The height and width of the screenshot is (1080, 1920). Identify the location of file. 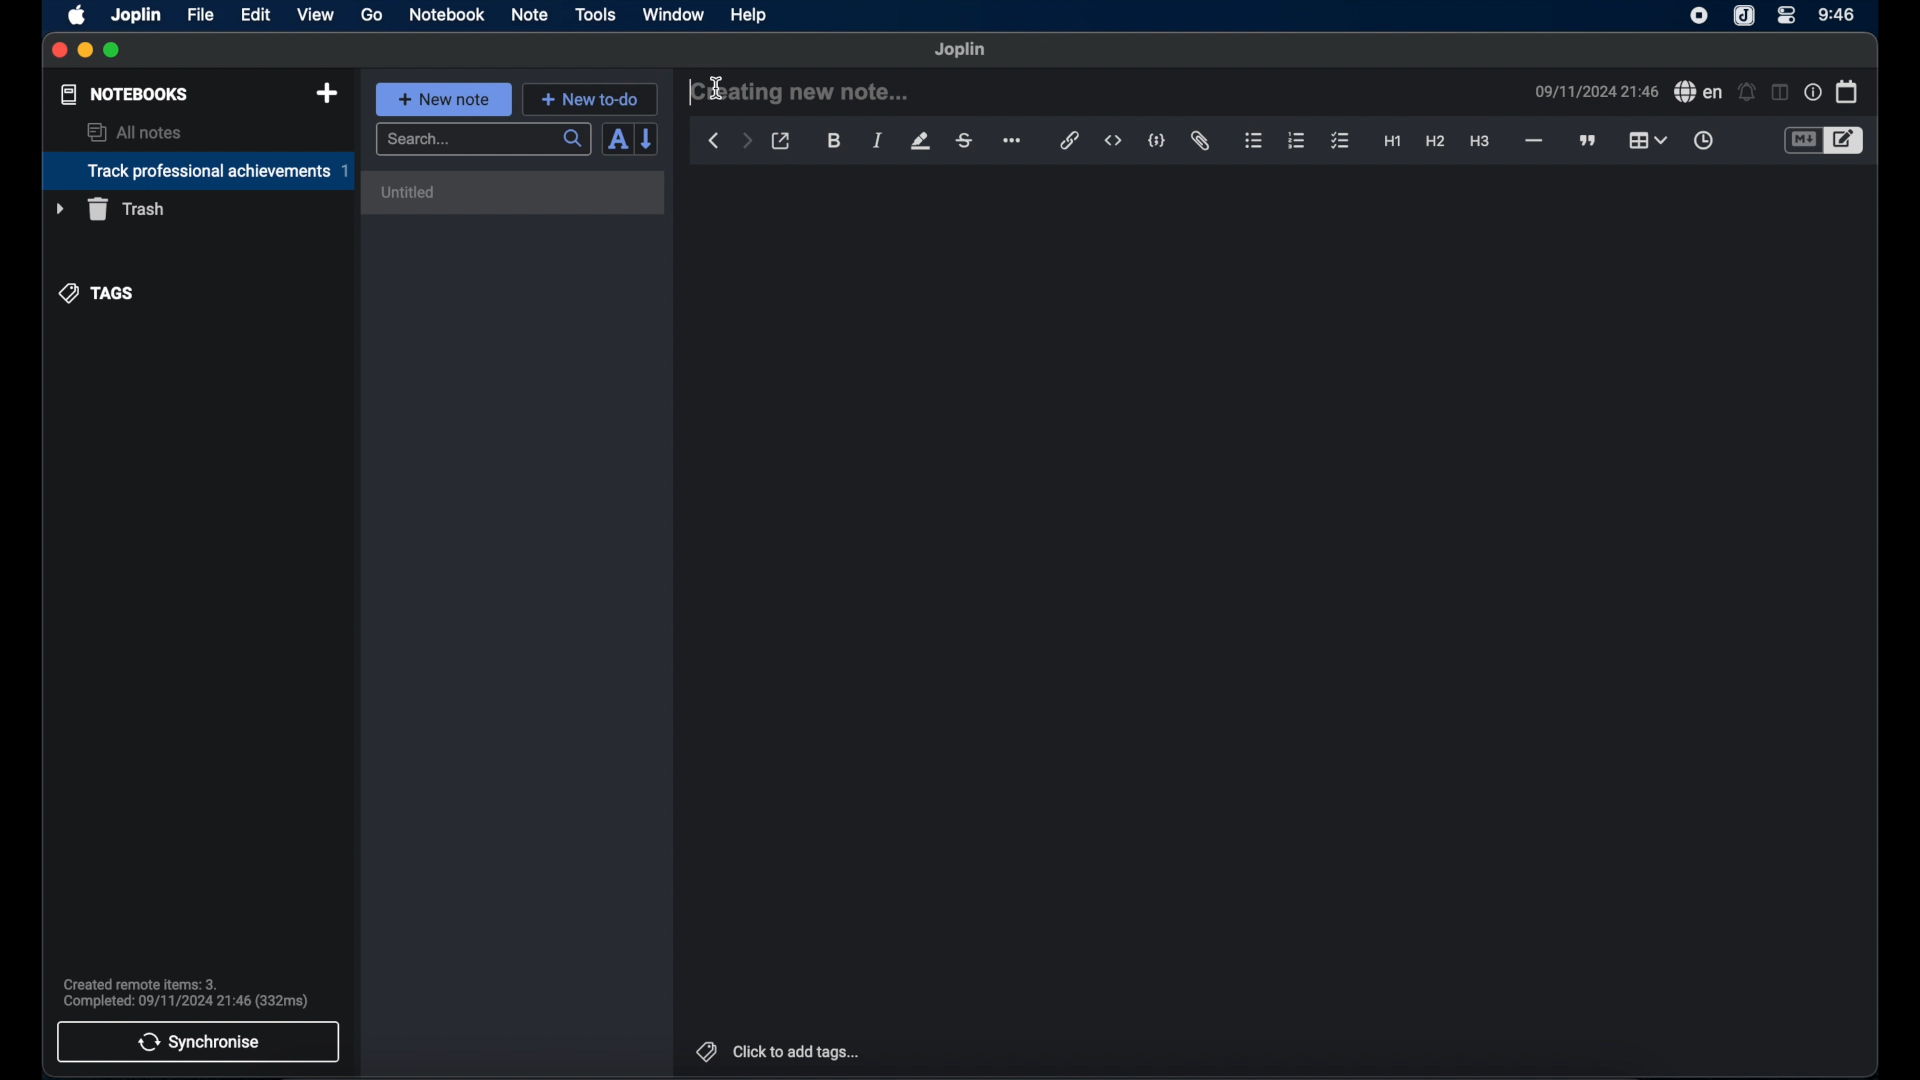
(200, 14).